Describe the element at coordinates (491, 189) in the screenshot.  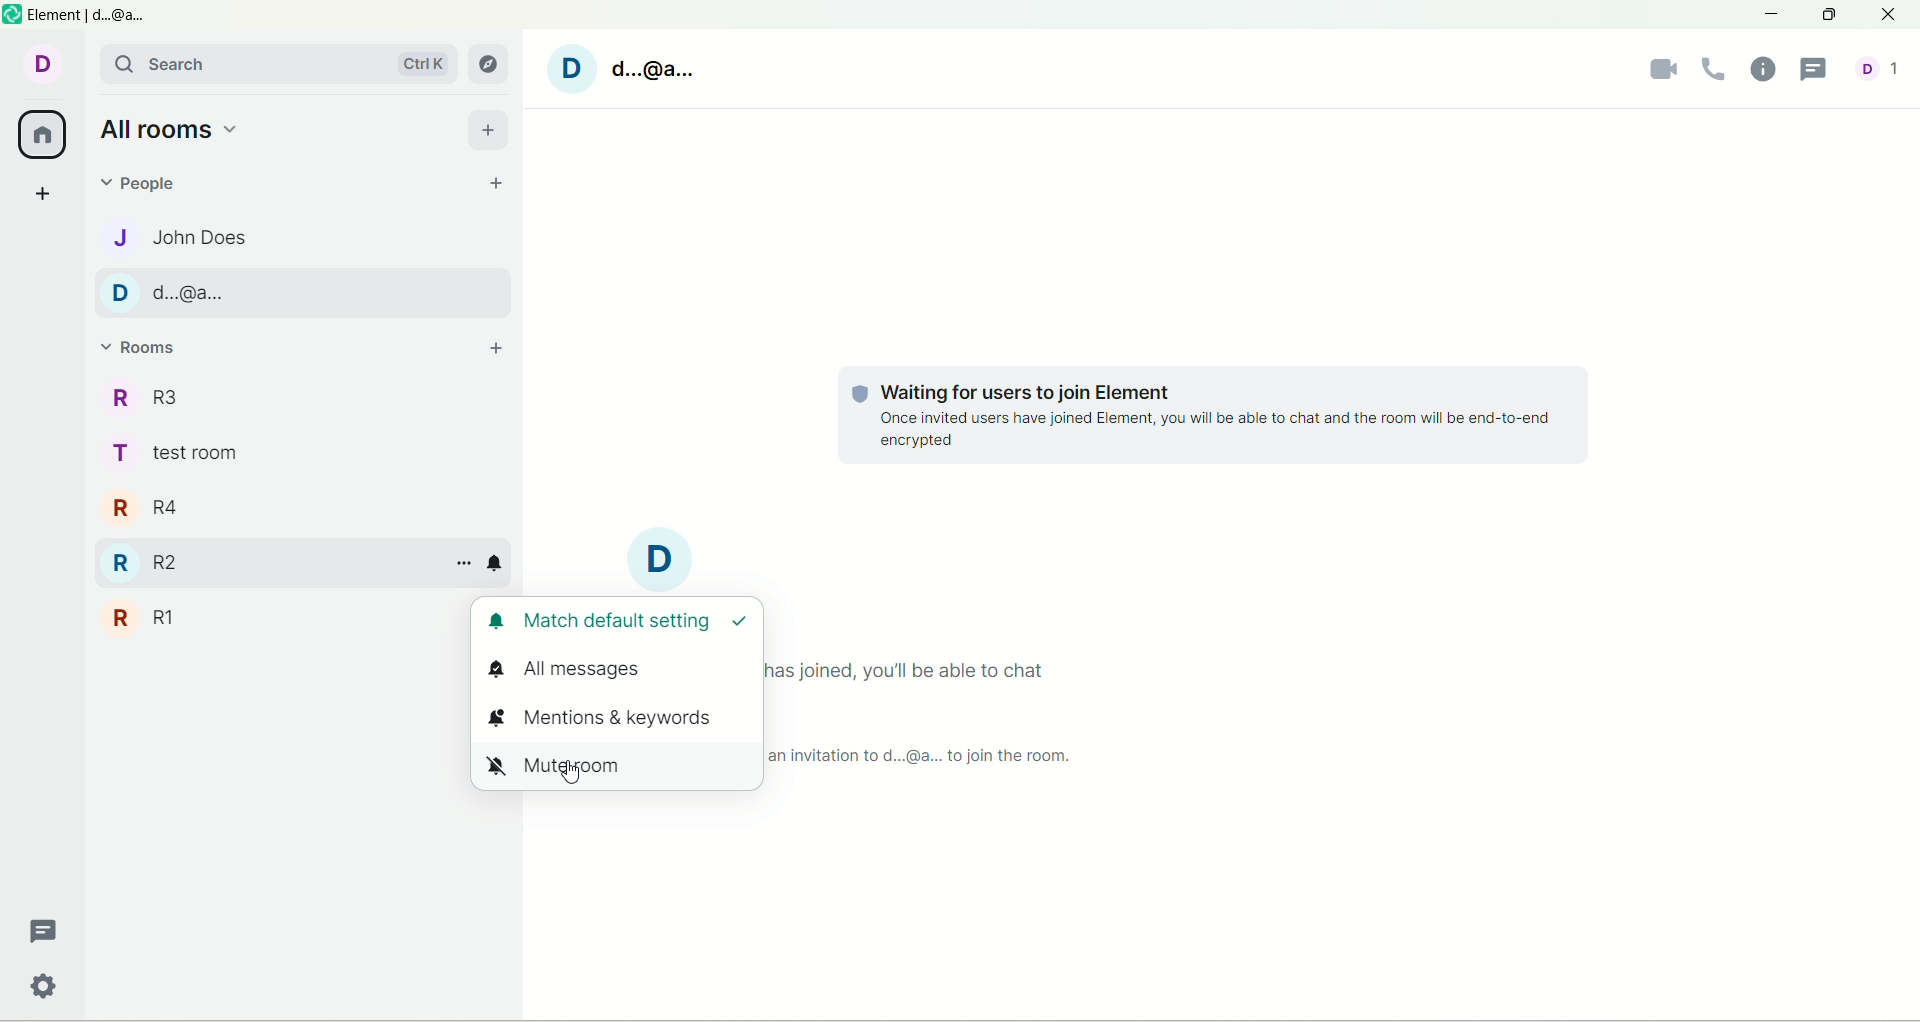
I see `start chat` at that location.